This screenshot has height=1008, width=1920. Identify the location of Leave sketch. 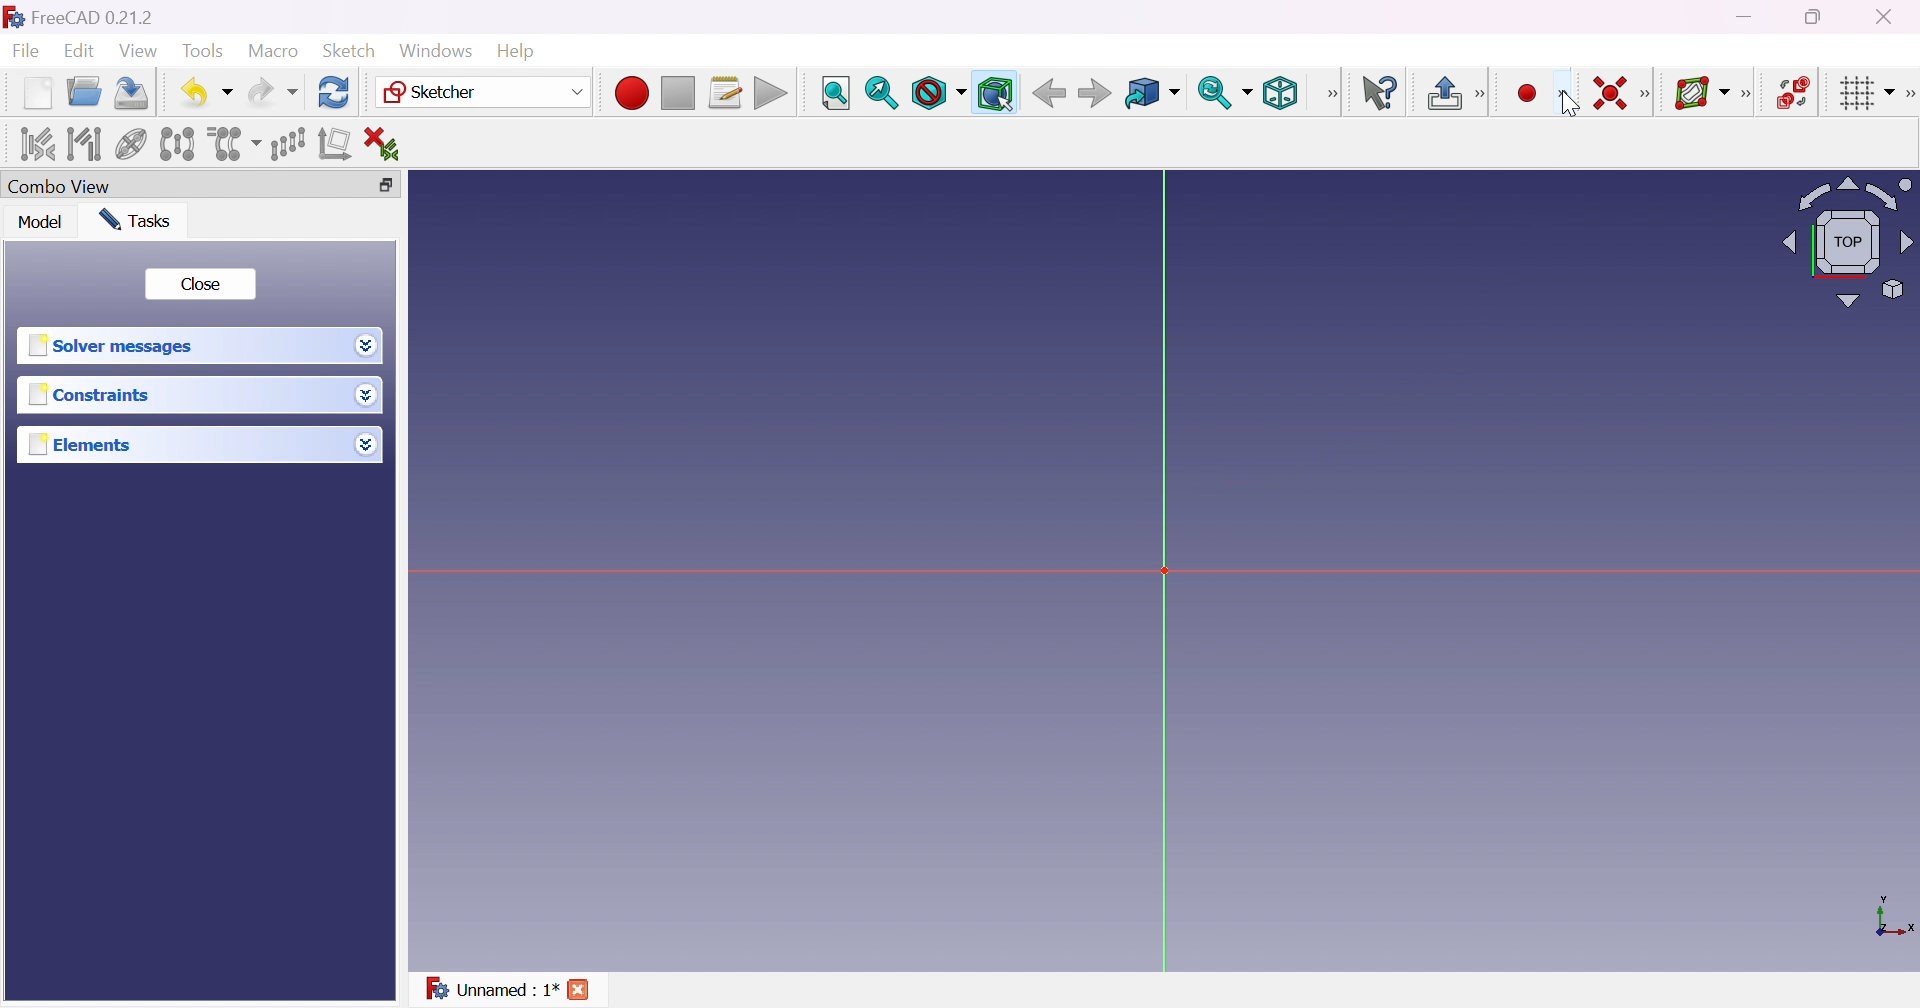
(1442, 92).